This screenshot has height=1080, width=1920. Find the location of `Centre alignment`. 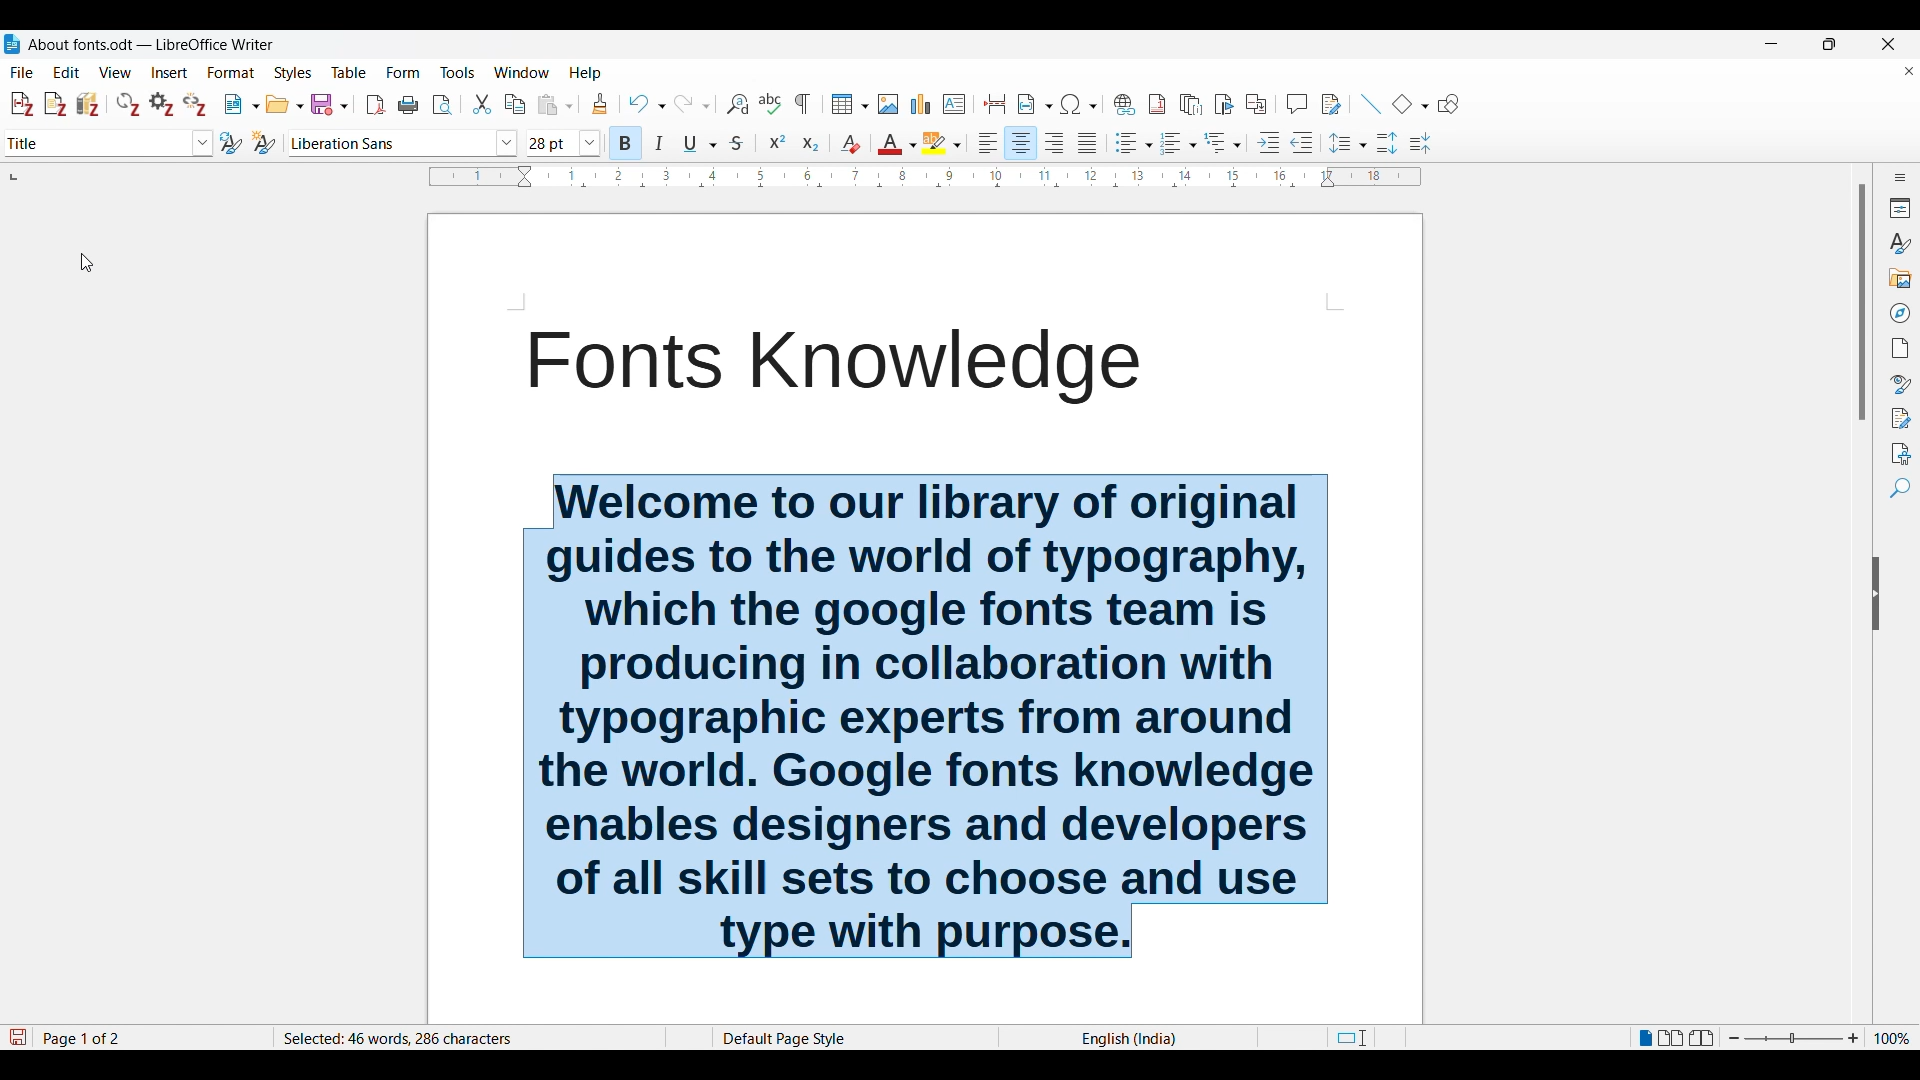

Centre alignment is located at coordinates (1021, 143).